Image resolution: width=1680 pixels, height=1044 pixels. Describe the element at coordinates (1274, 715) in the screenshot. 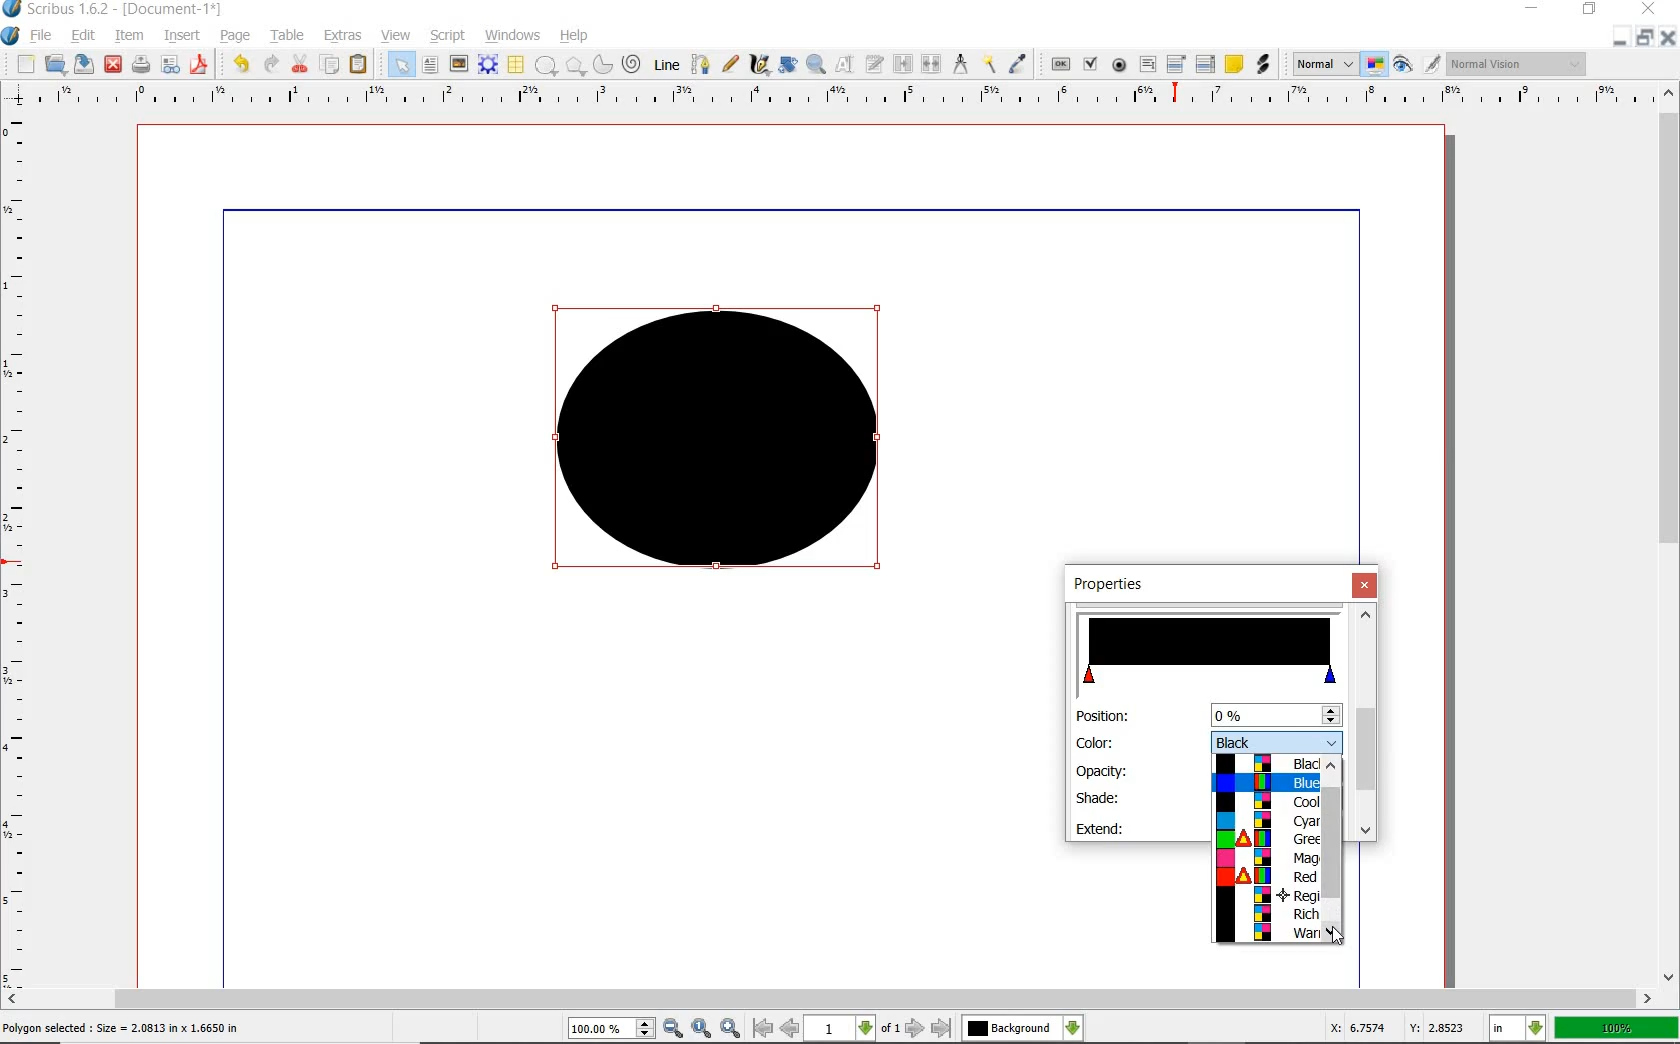

I see `position` at that location.